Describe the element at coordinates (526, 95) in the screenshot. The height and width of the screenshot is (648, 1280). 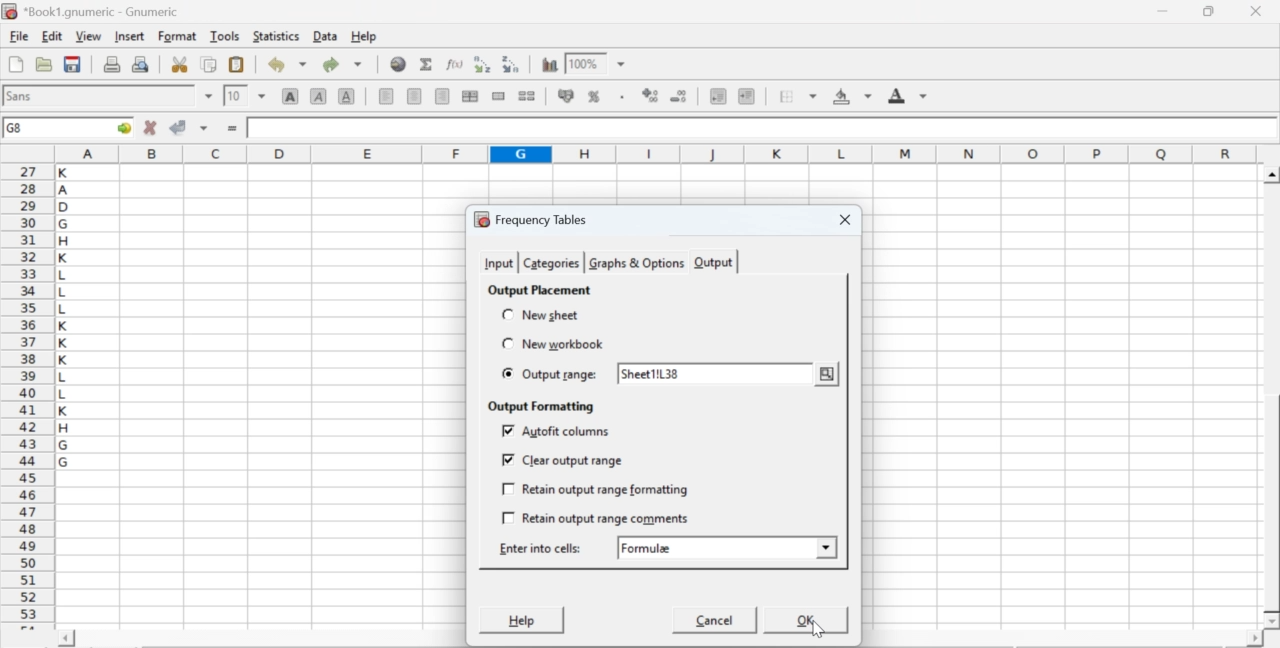
I see `split merged ranges of cells` at that location.